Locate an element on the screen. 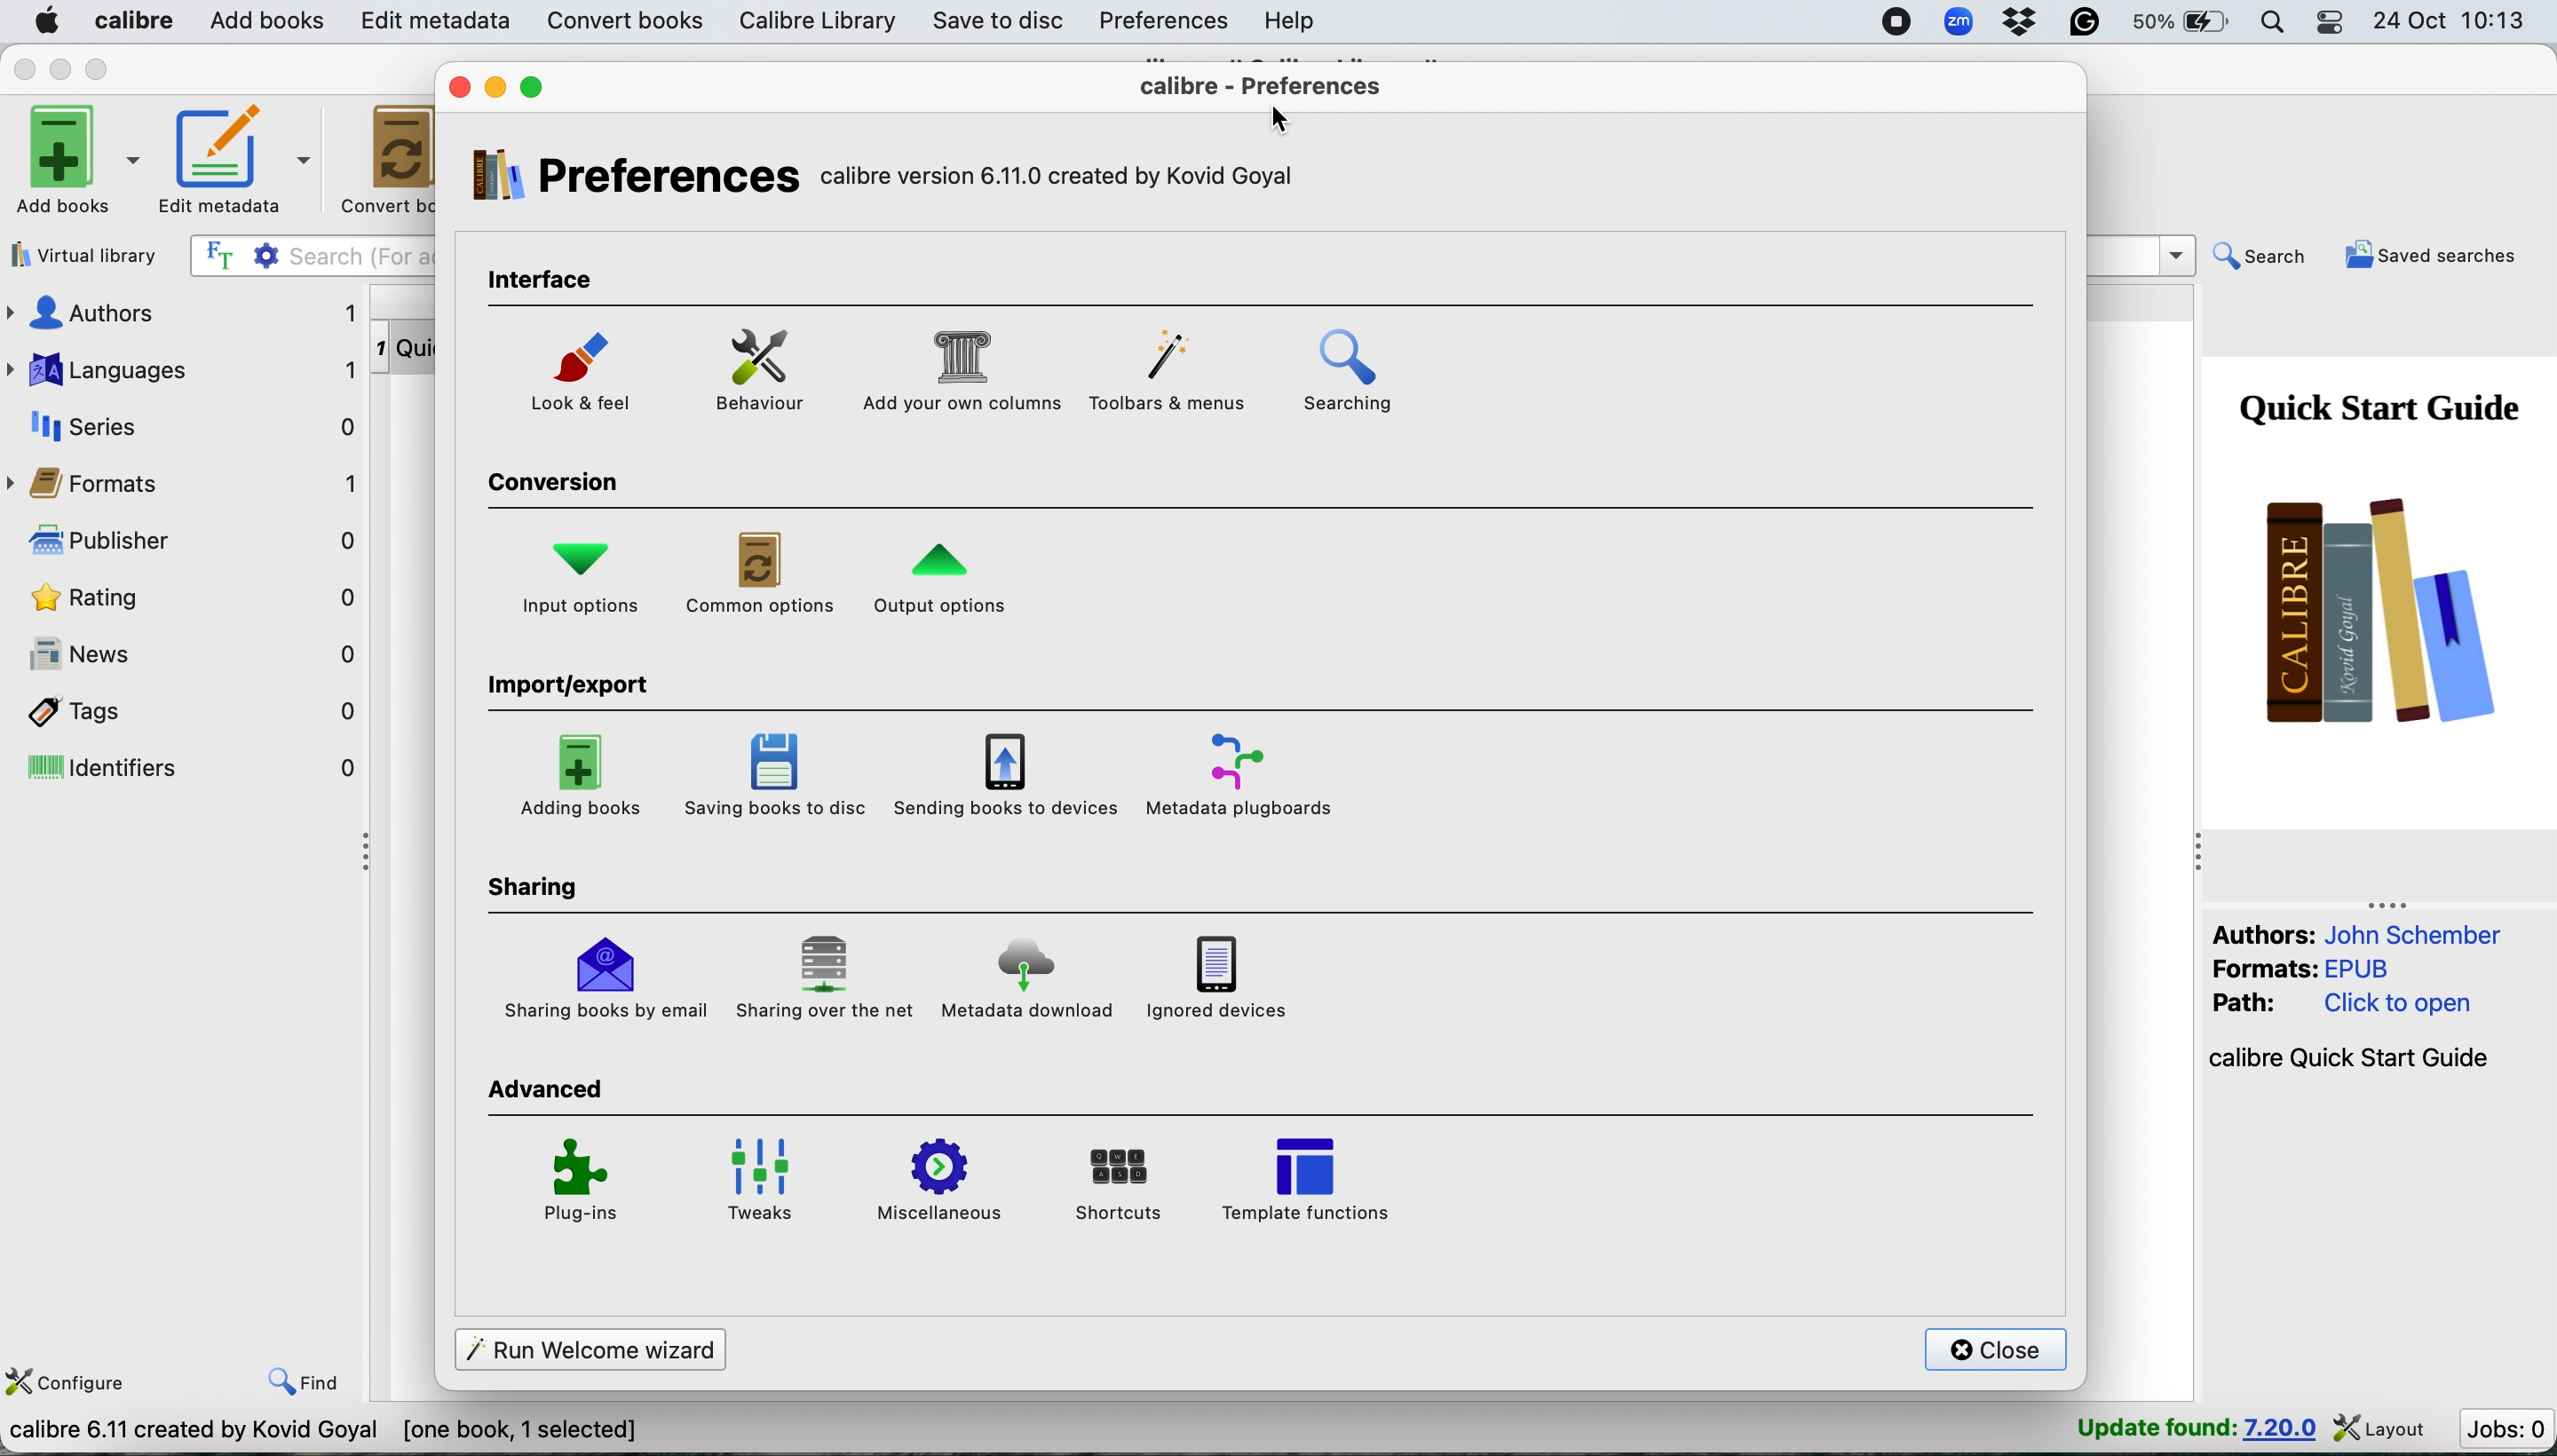 This screenshot has width=2557, height=1456. saving books to disc is located at coordinates (767, 772).